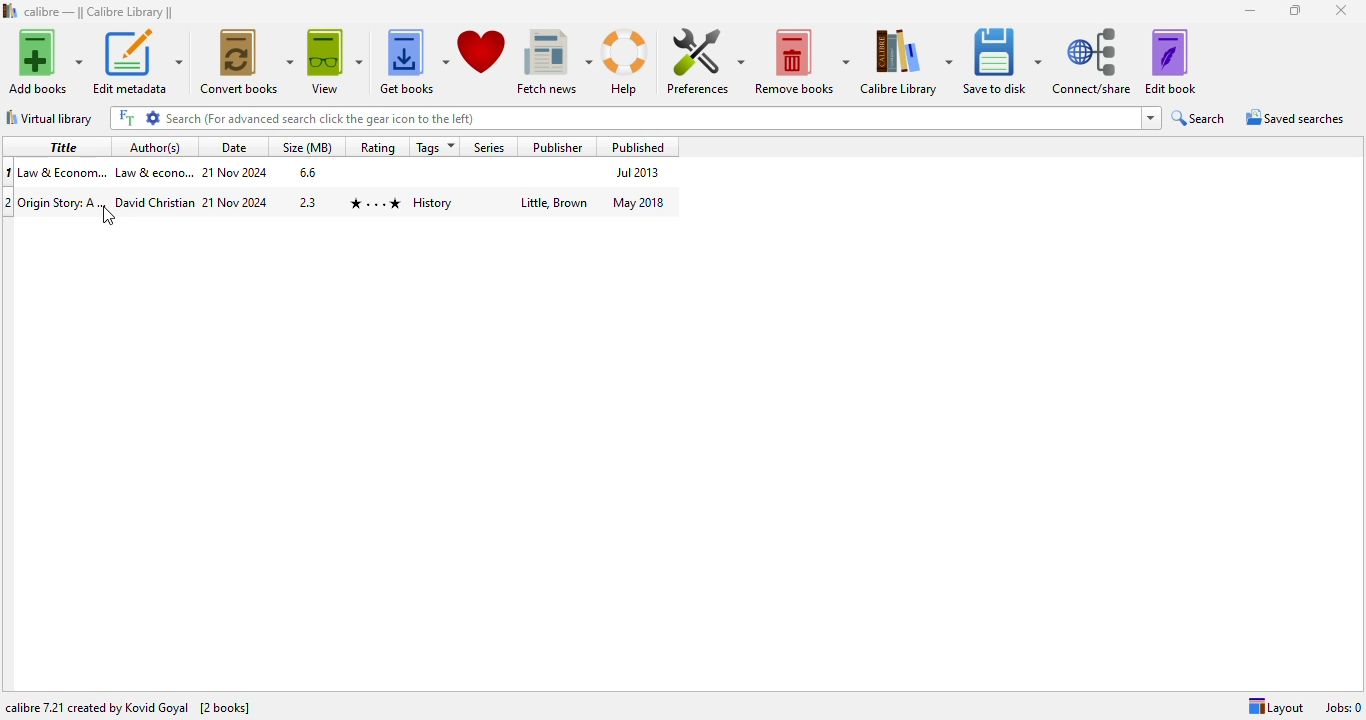 The width and height of the screenshot is (1366, 720). I want to click on search, so click(1199, 119).